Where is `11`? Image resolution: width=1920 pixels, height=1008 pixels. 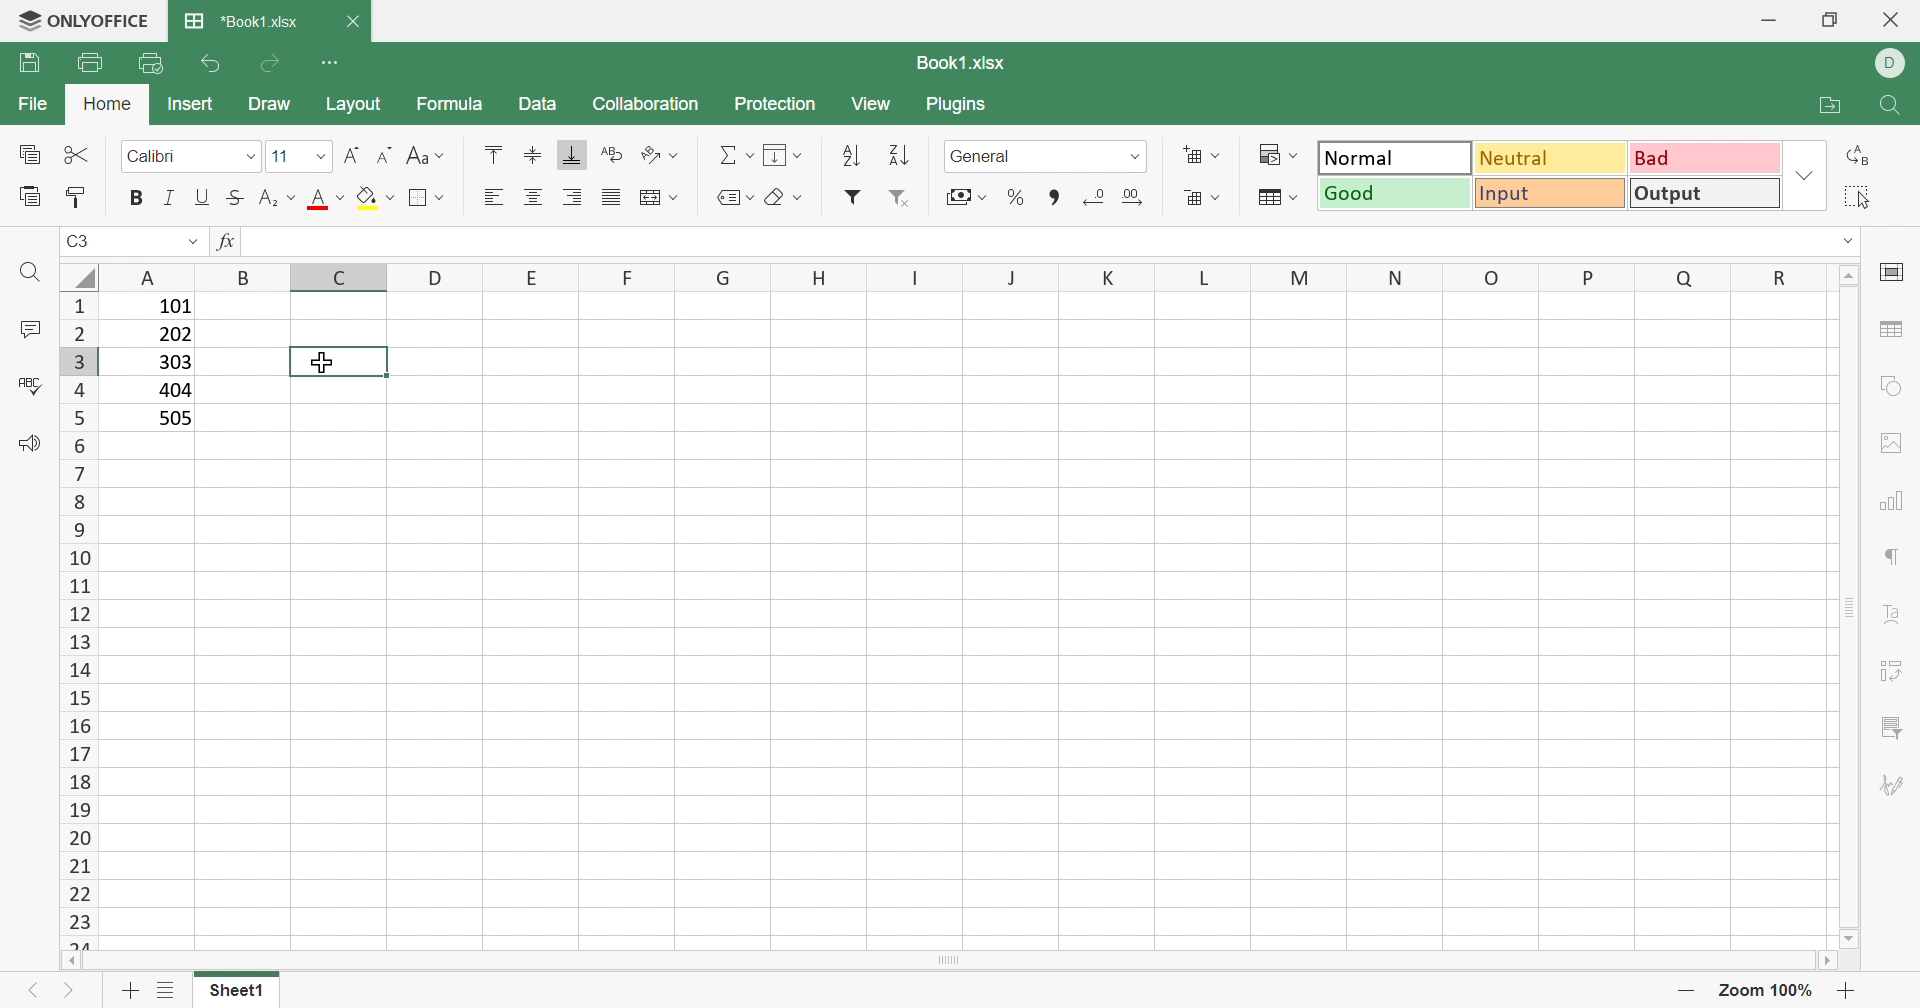 11 is located at coordinates (279, 156).